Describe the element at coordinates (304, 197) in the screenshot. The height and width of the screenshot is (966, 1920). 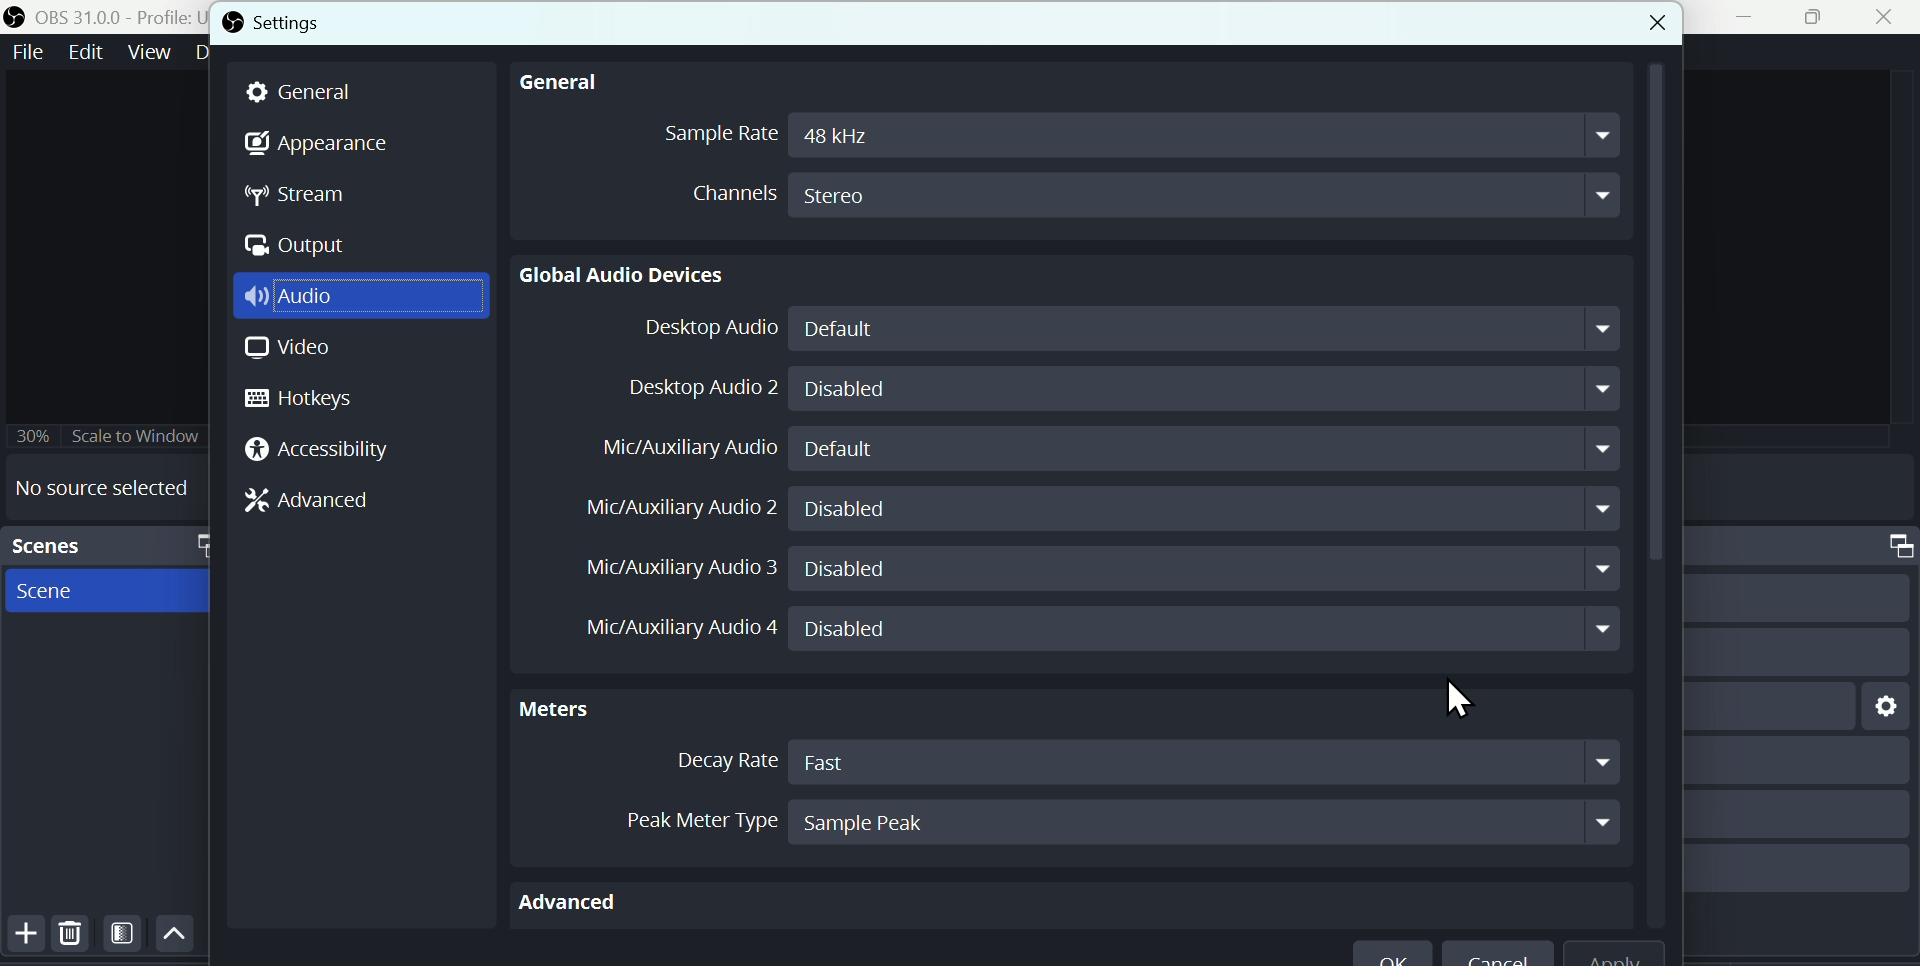
I see `stream` at that location.